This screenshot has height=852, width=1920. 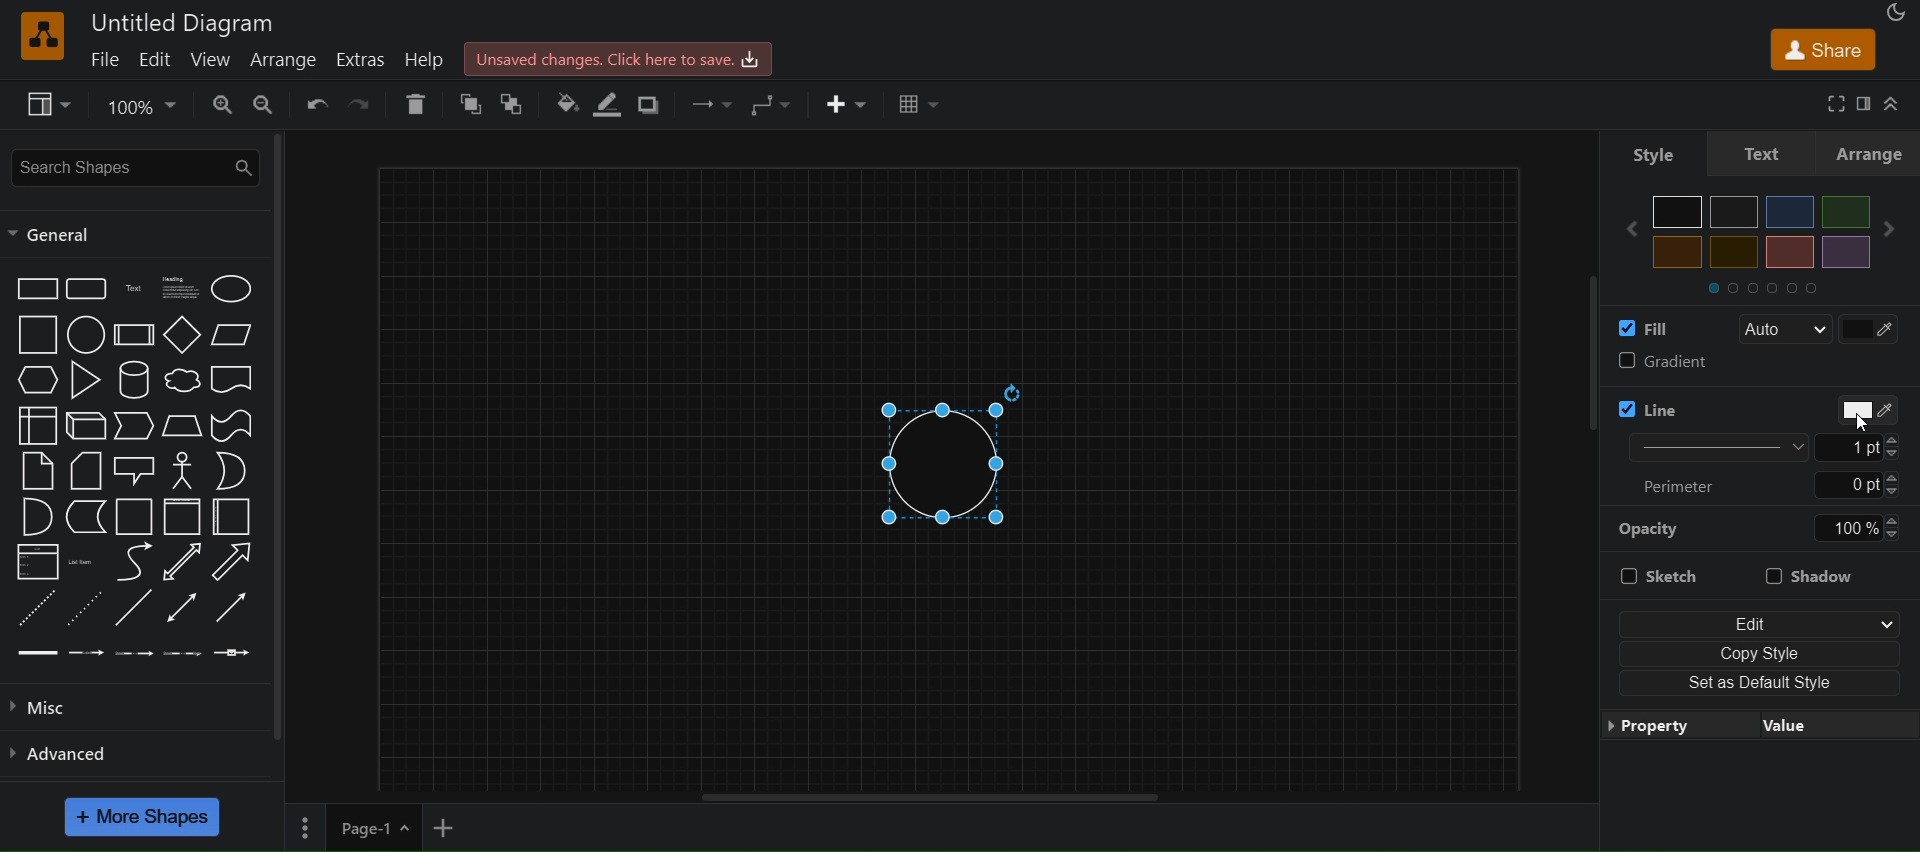 What do you see at coordinates (1873, 153) in the screenshot?
I see `arrange` at bounding box center [1873, 153].